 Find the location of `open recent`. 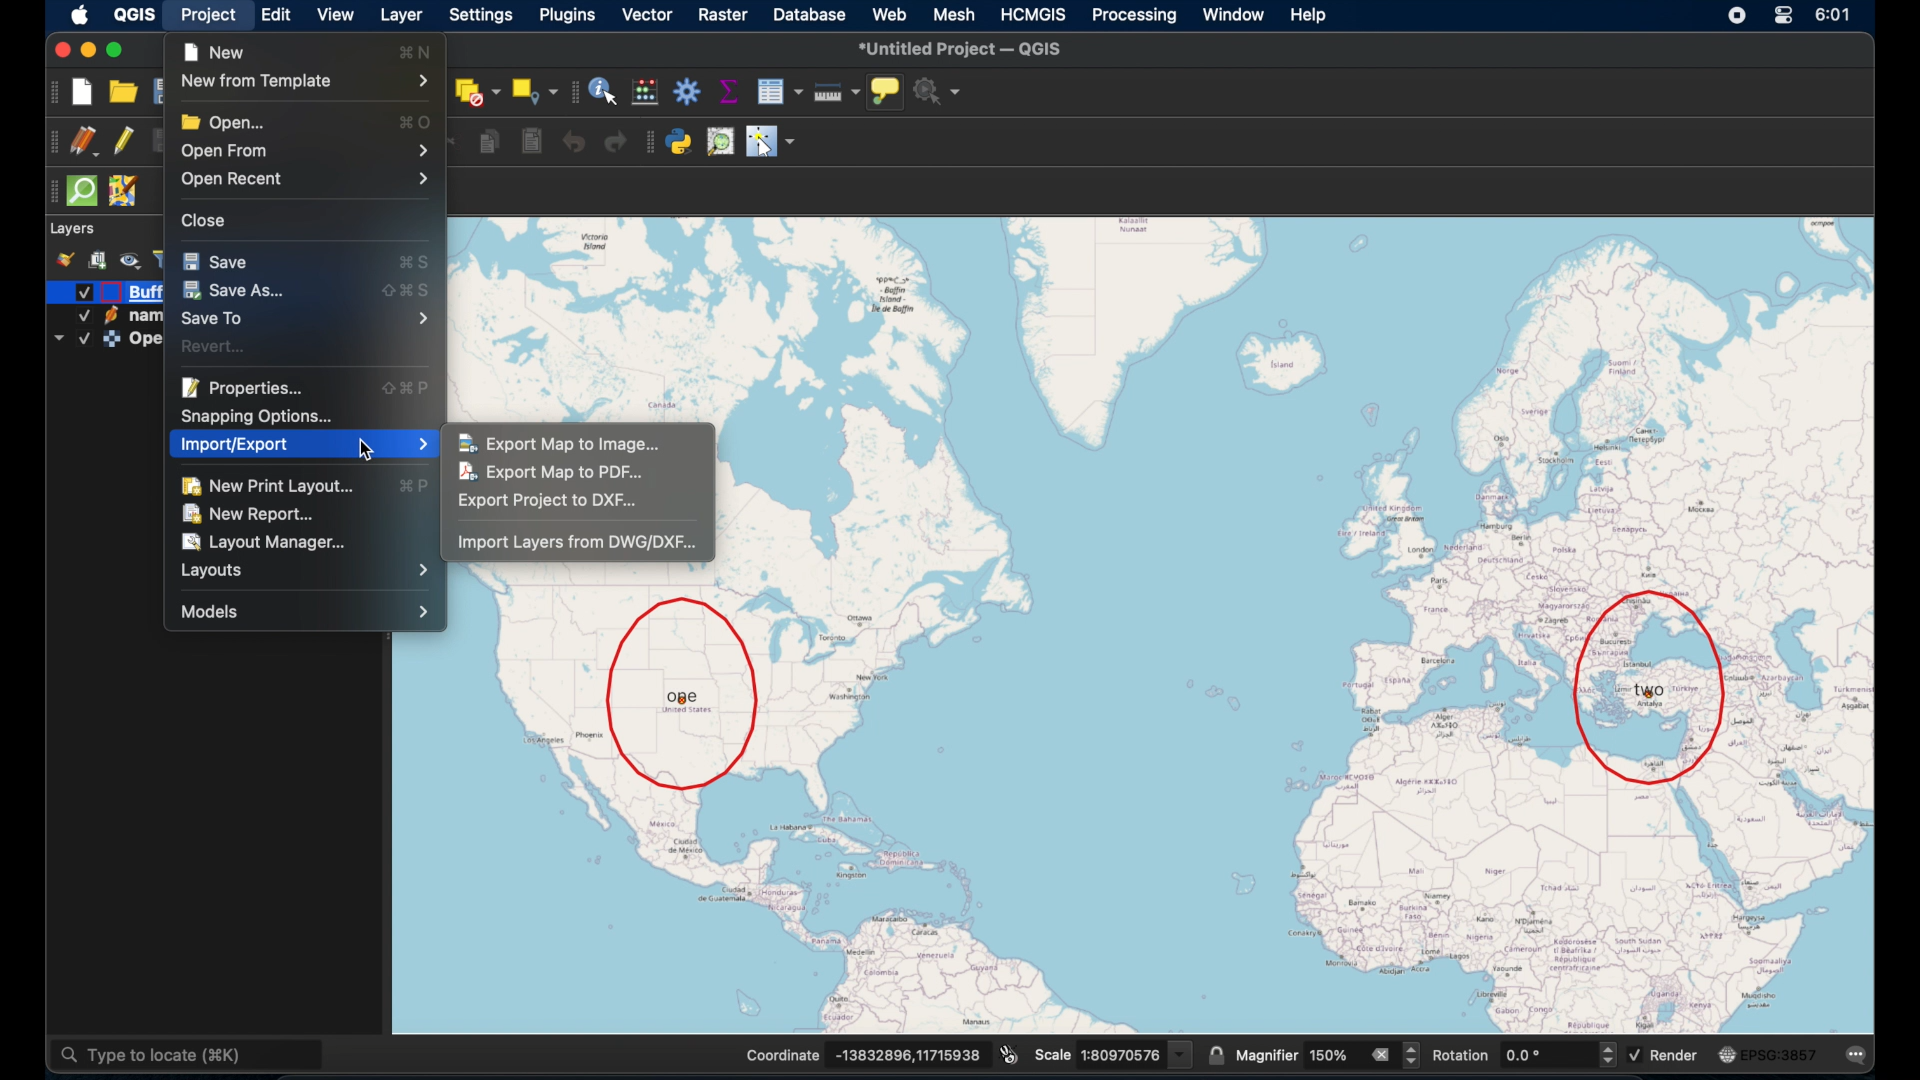

open recent is located at coordinates (308, 182).